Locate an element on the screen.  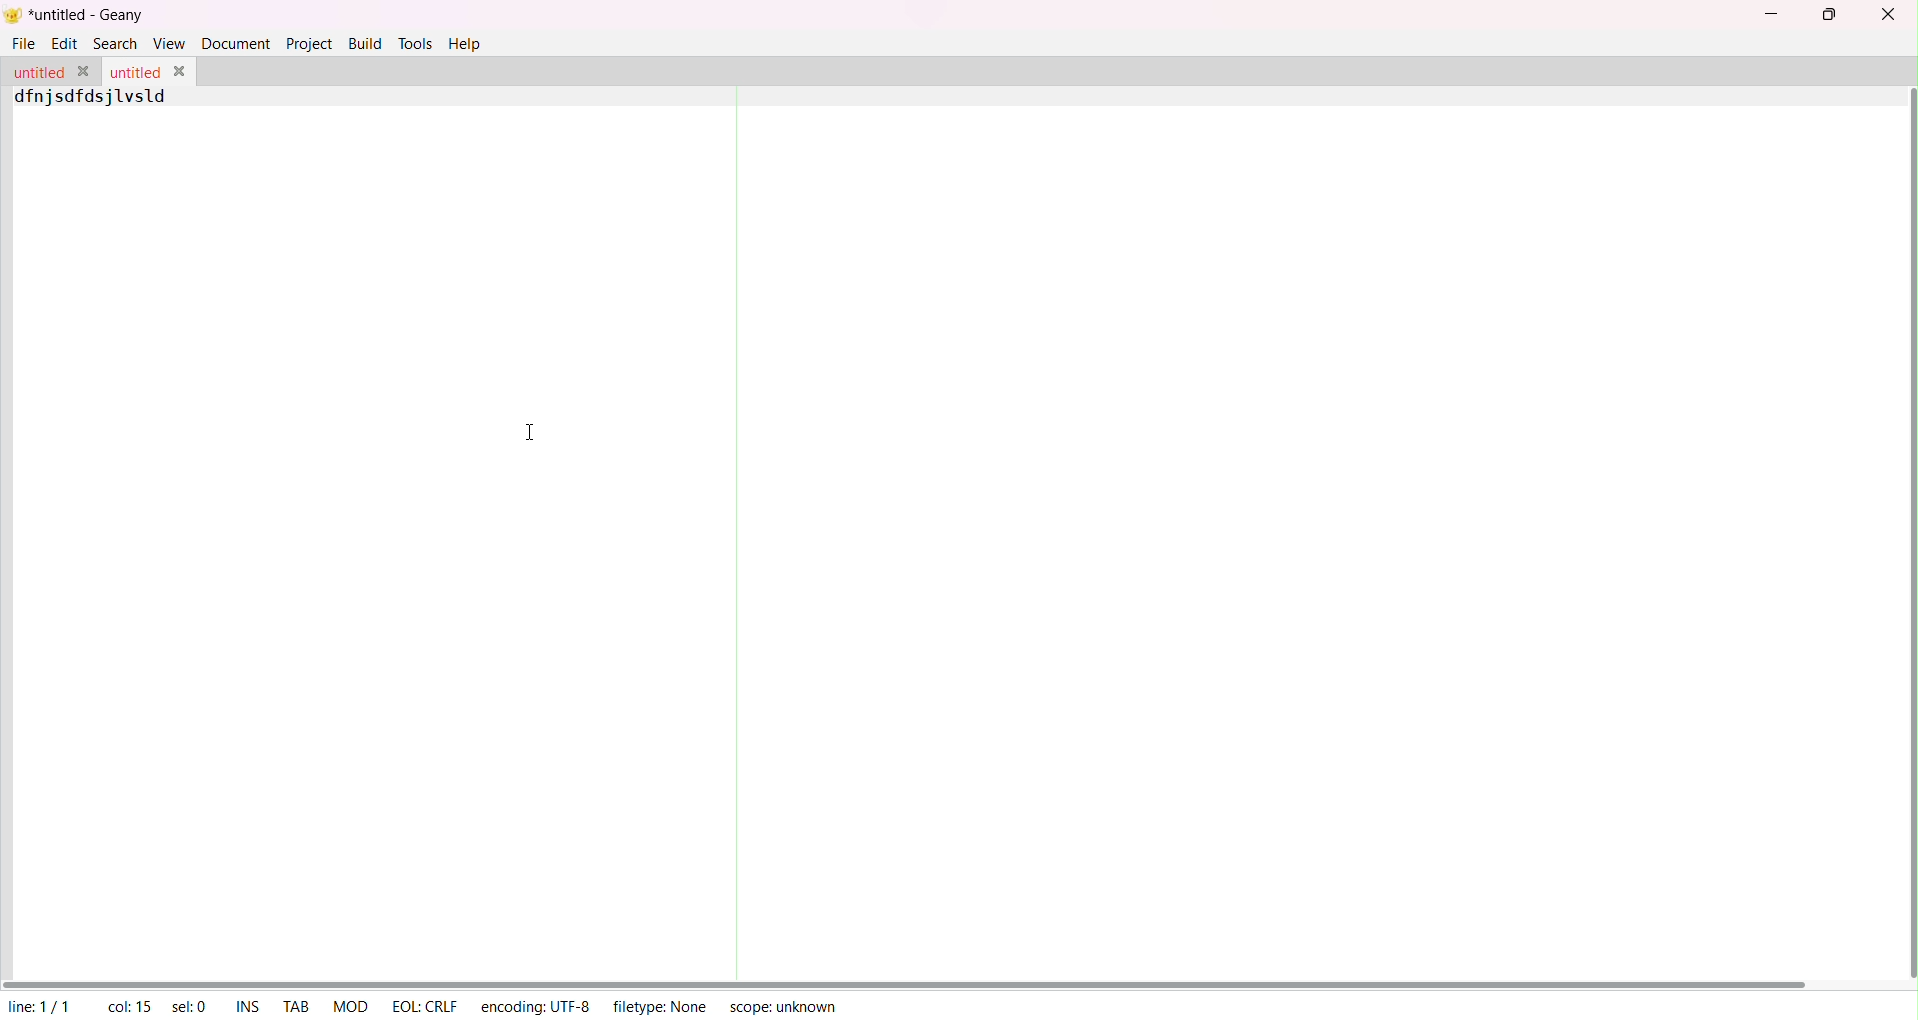
close tab is located at coordinates (181, 71).